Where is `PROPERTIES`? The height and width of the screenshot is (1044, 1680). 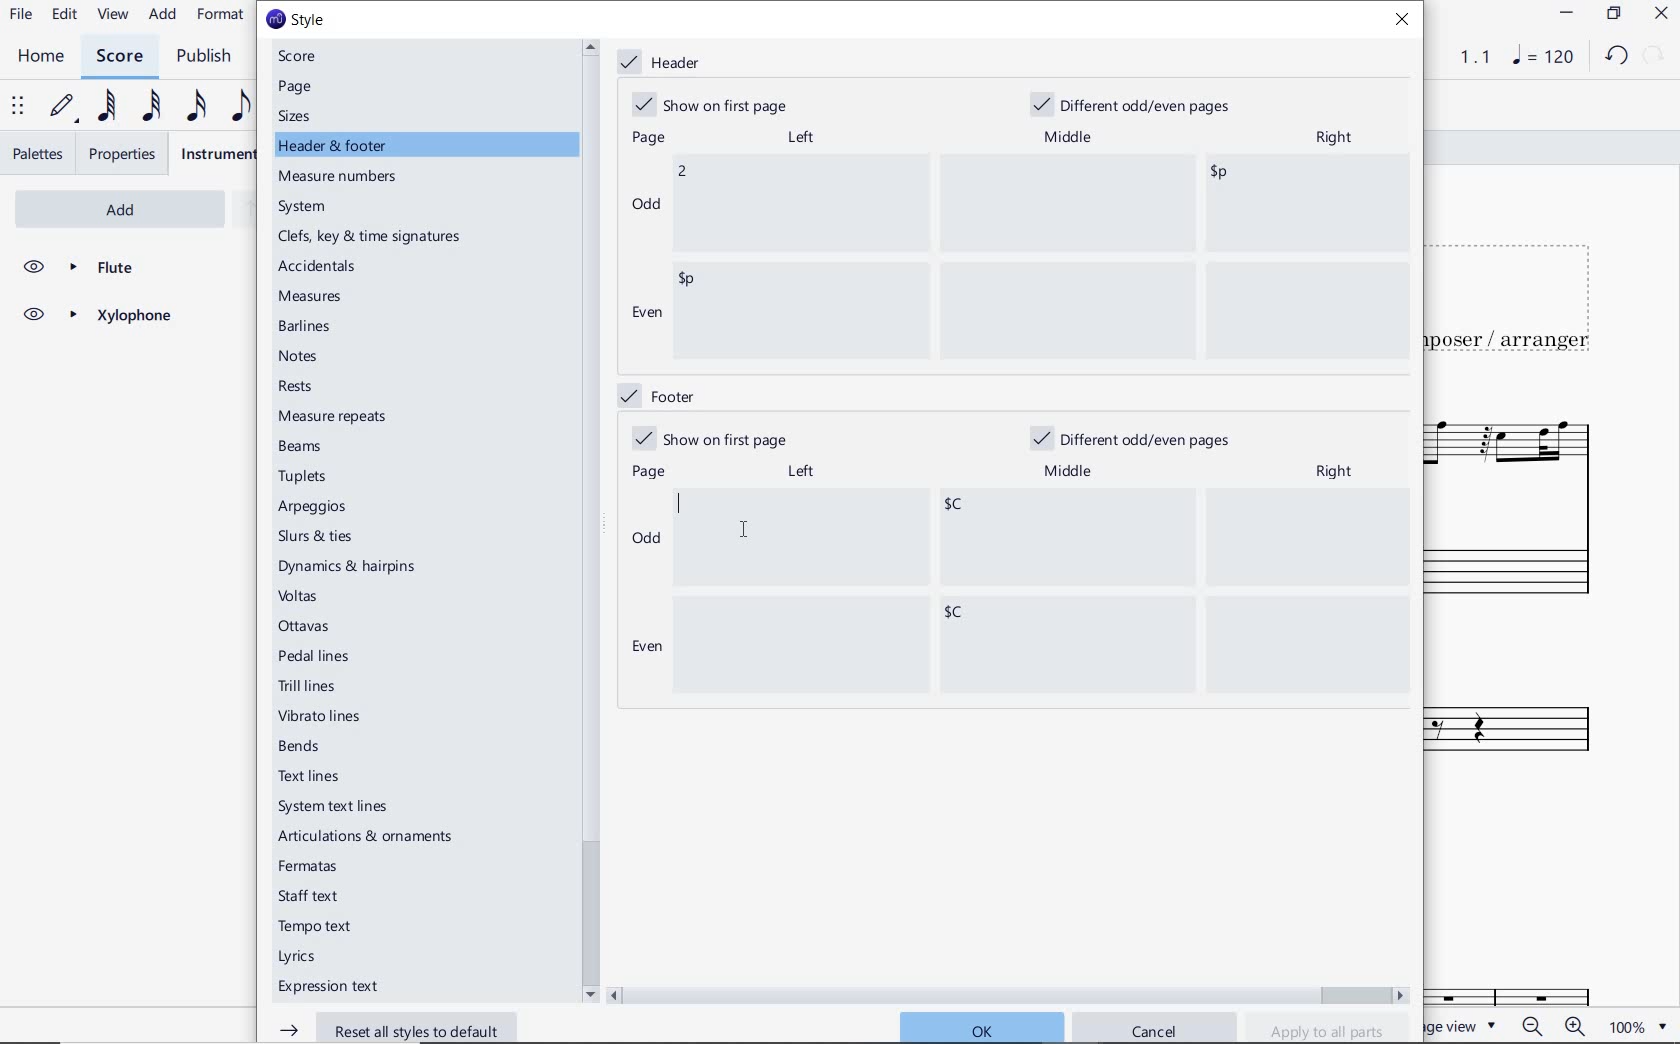 PROPERTIES is located at coordinates (124, 154).